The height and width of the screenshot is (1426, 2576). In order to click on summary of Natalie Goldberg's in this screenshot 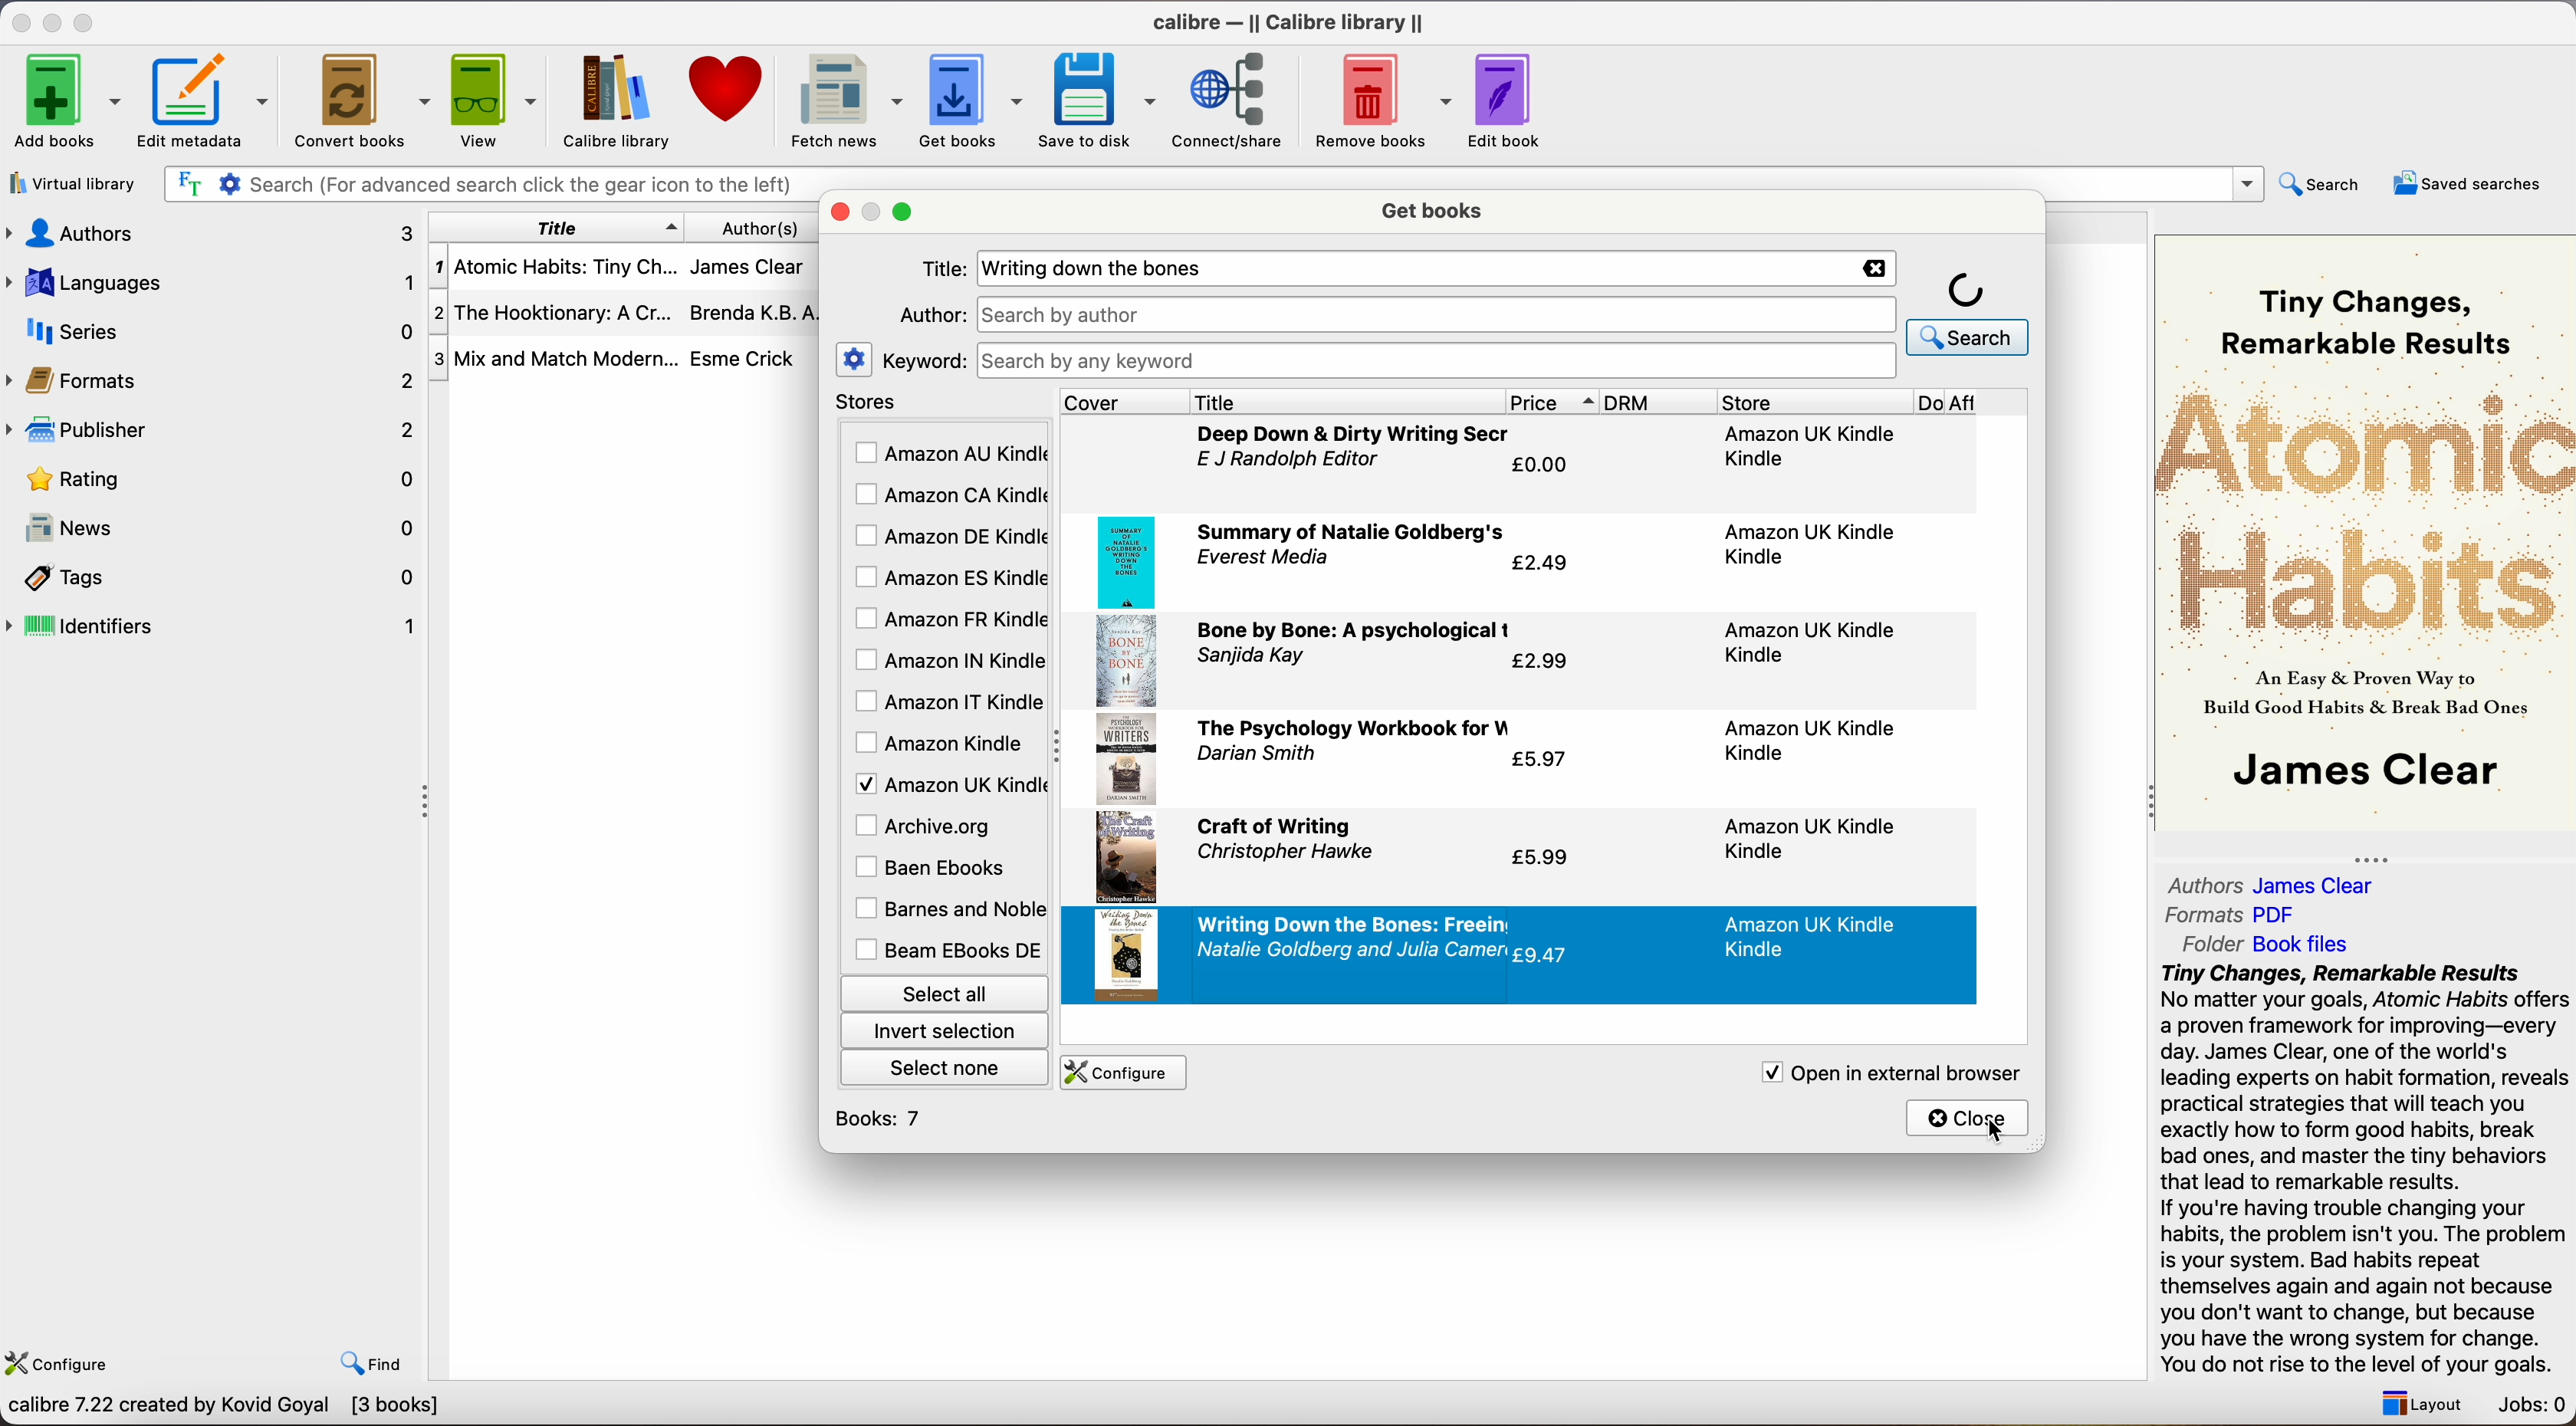, I will do `click(1351, 531)`.